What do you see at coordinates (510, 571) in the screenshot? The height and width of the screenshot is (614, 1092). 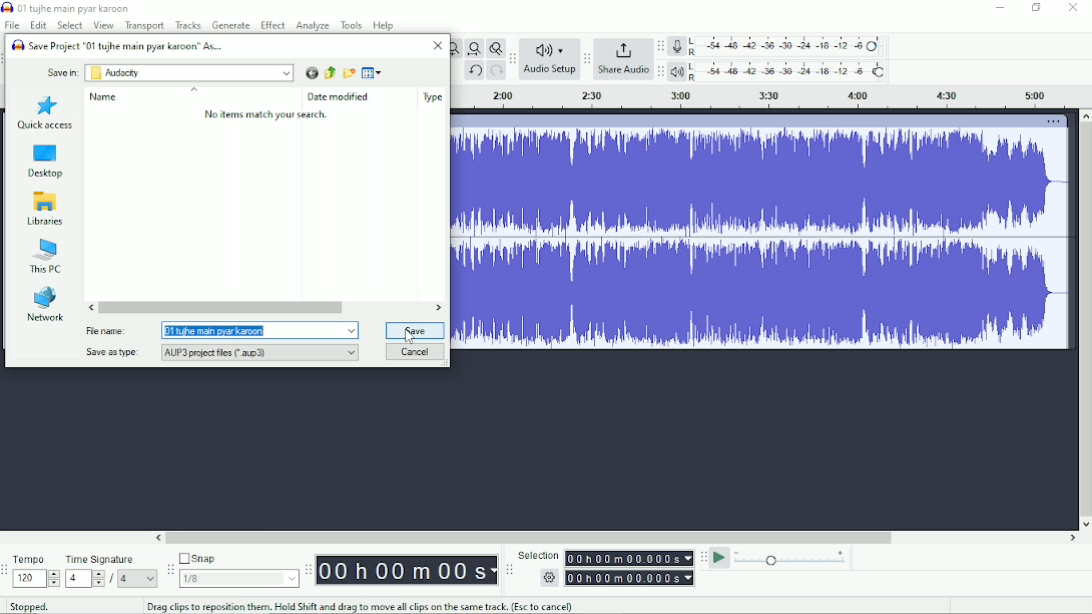 I see `Audacity selection toolbar` at bounding box center [510, 571].